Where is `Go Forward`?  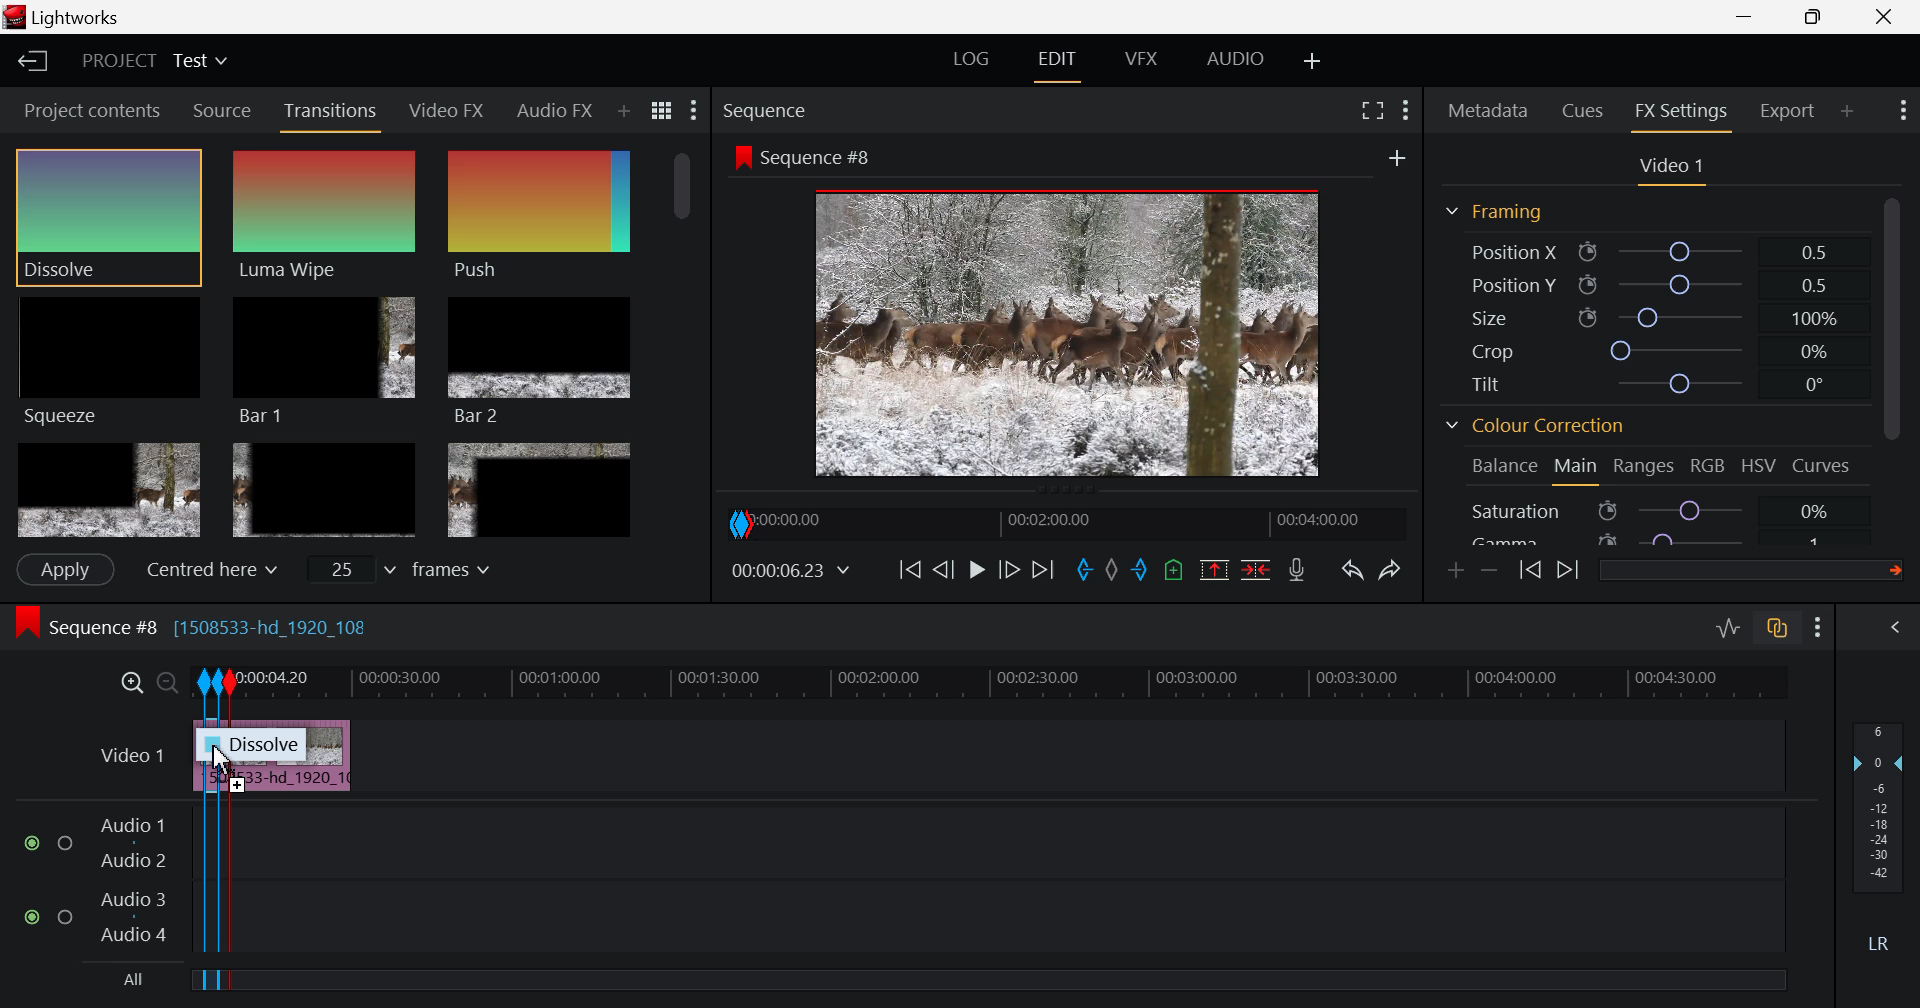 Go Forward is located at coordinates (1010, 572).